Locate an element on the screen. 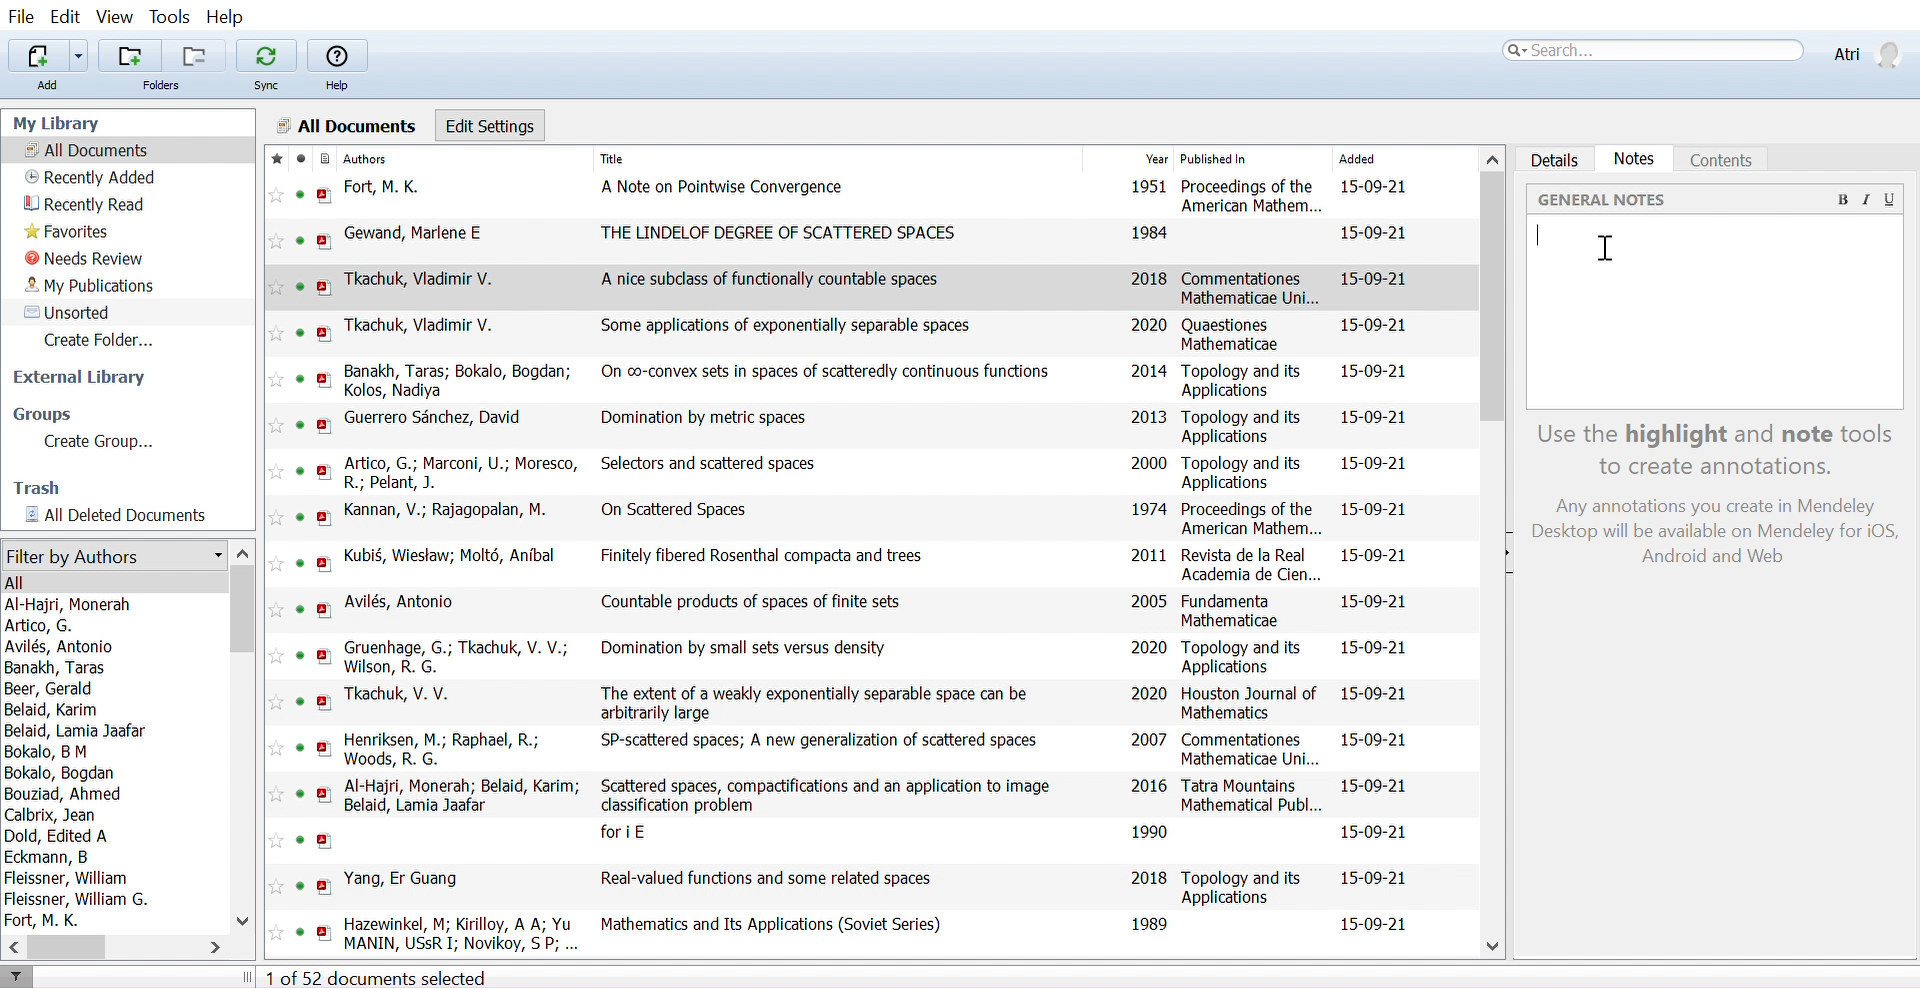  A nice subclass of functionally countable spaces is located at coordinates (771, 279).